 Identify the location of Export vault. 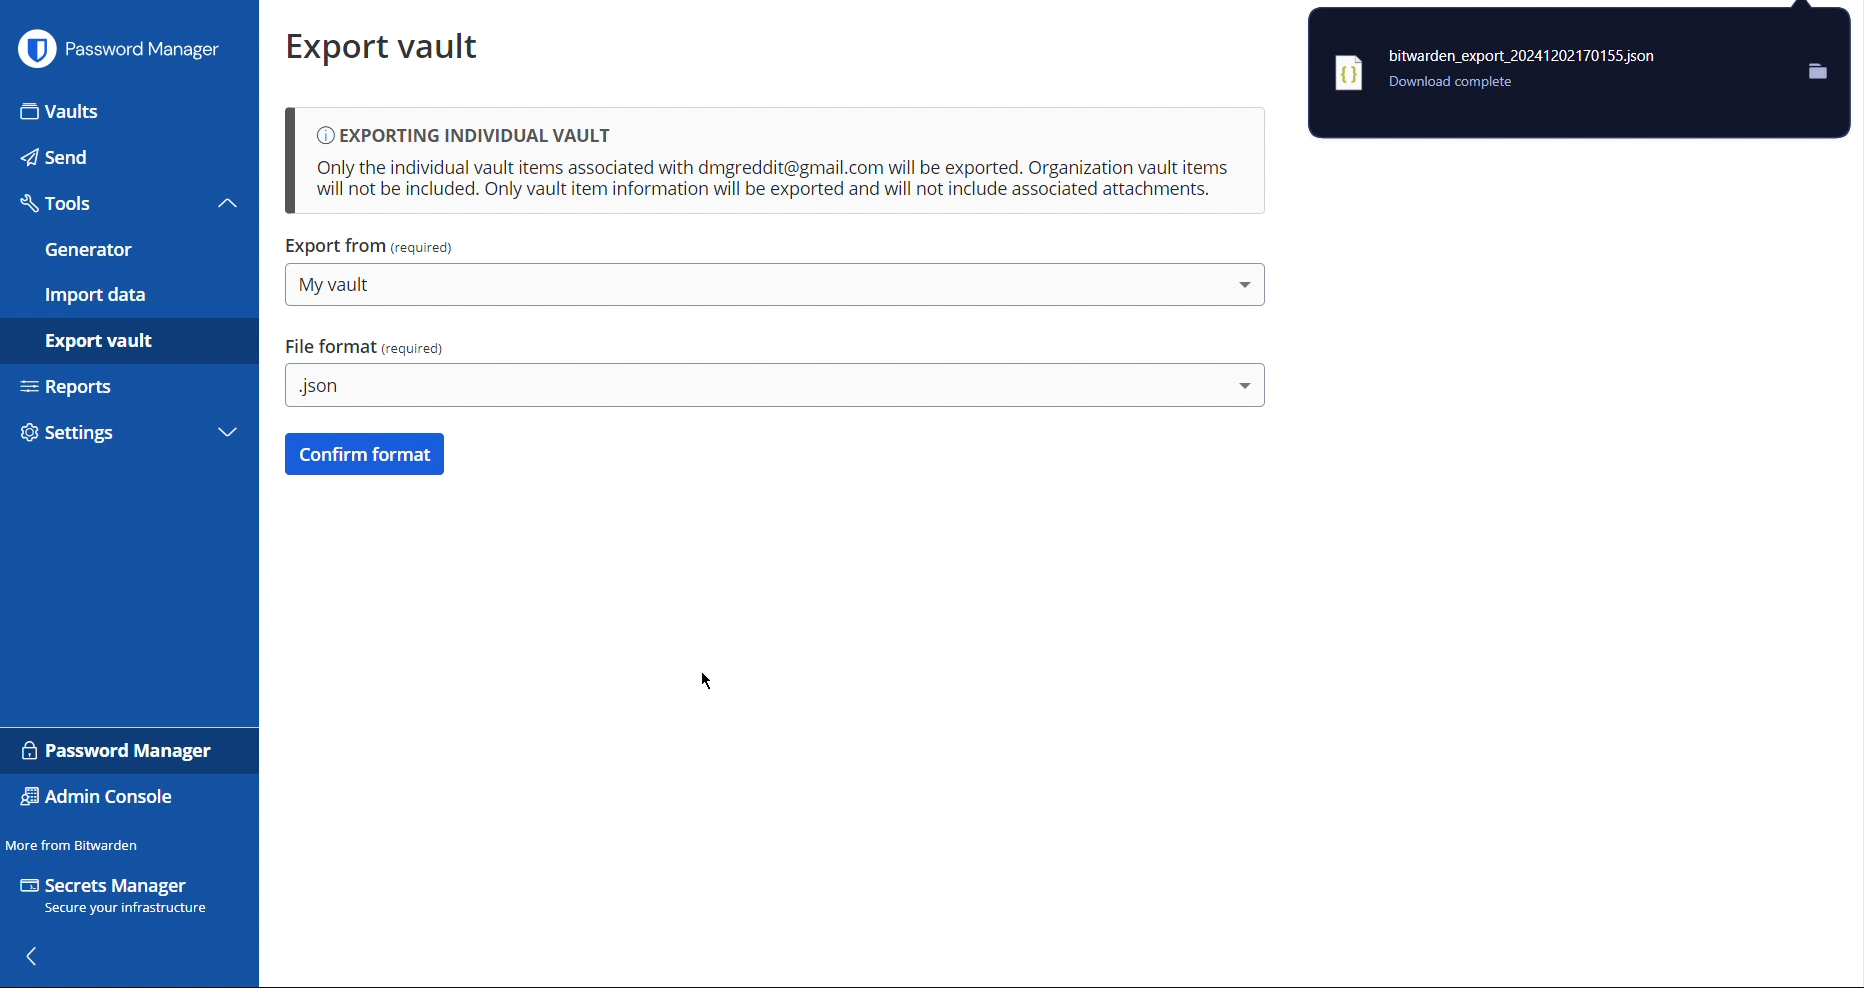
(393, 46).